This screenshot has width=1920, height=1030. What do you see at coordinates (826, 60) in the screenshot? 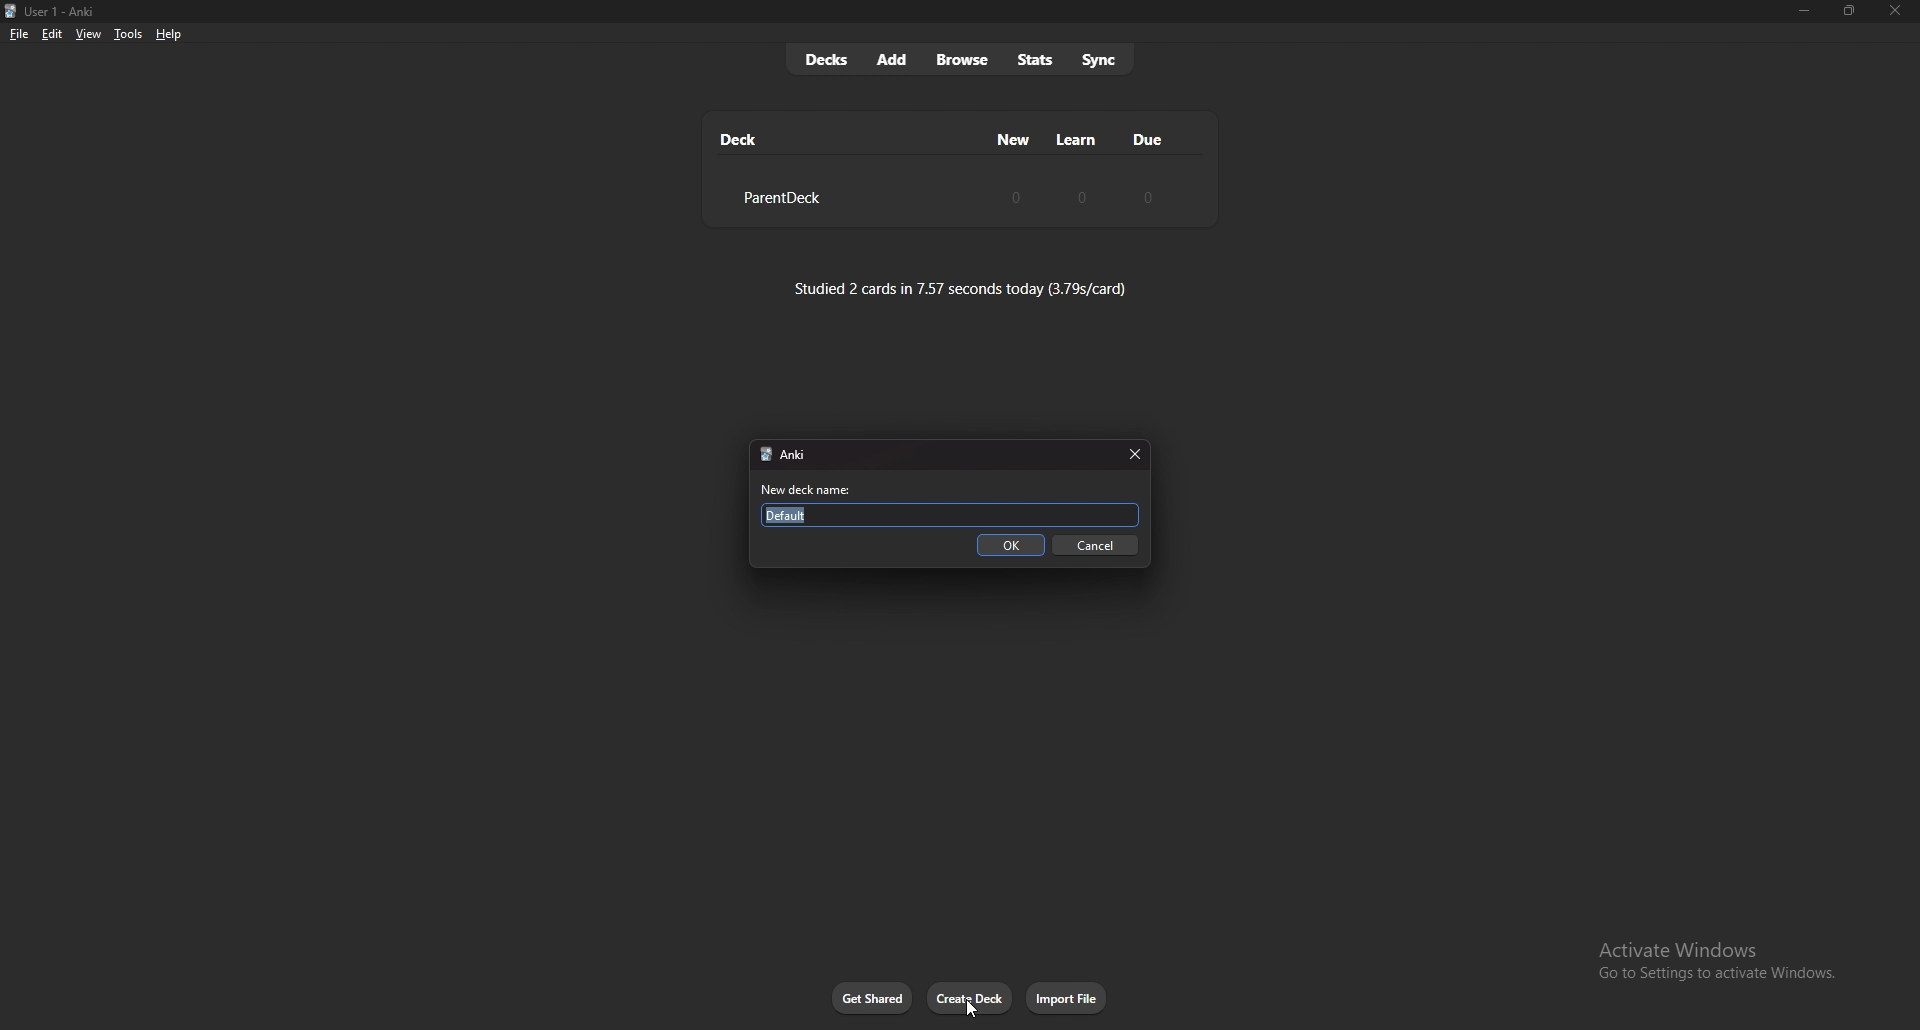
I see `decks` at bounding box center [826, 60].